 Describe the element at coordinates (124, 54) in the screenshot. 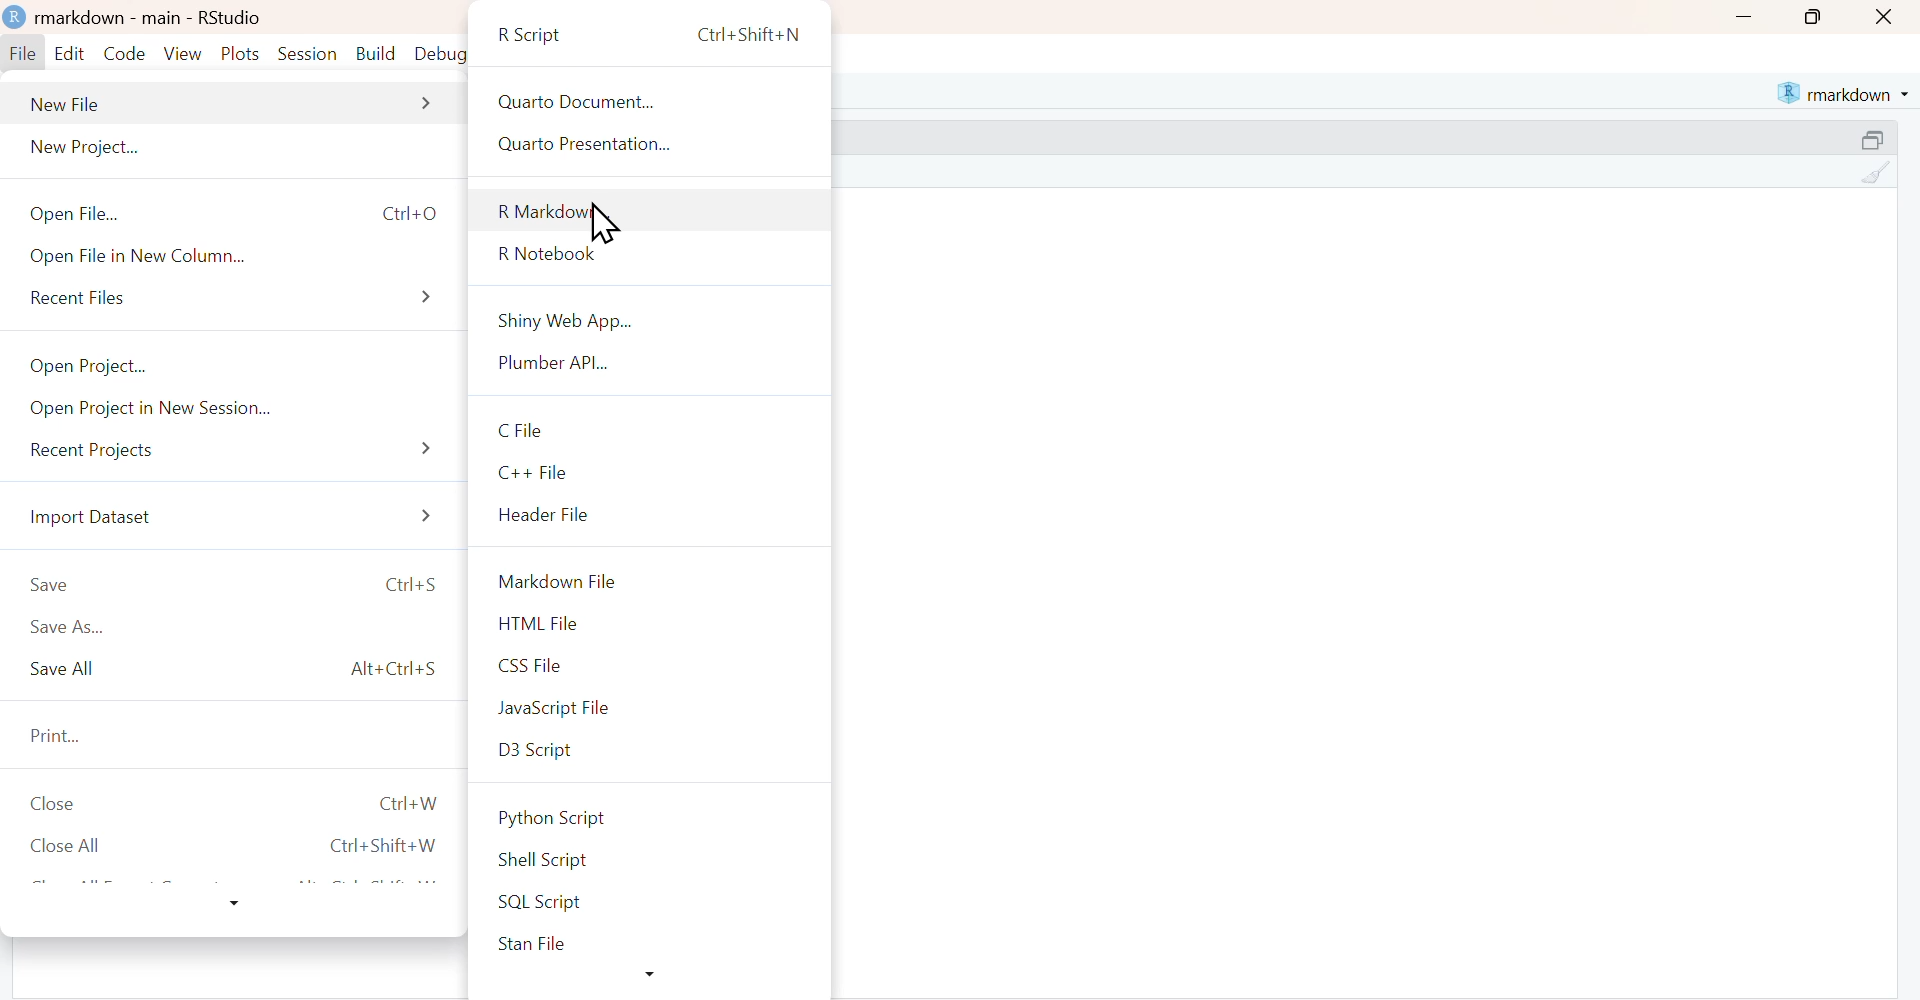

I see `Code` at that location.